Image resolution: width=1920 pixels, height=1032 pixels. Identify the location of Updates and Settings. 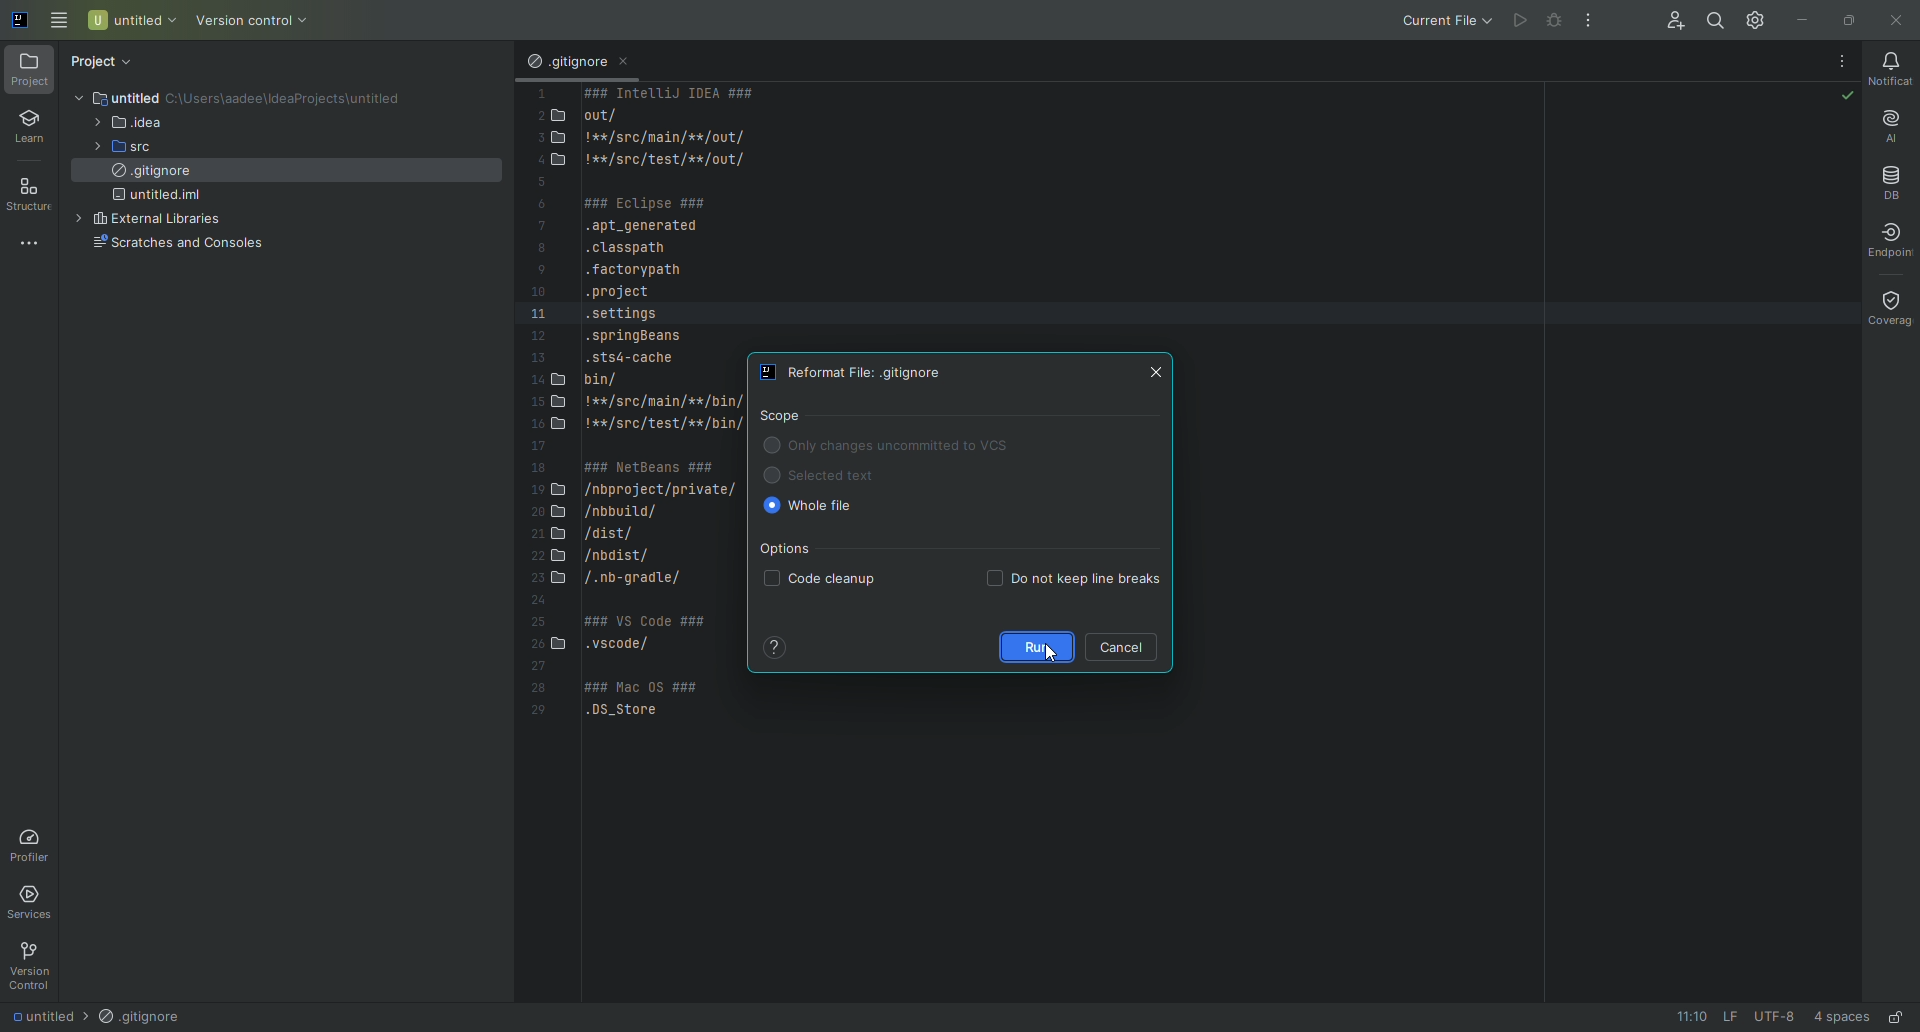
(1753, 16).